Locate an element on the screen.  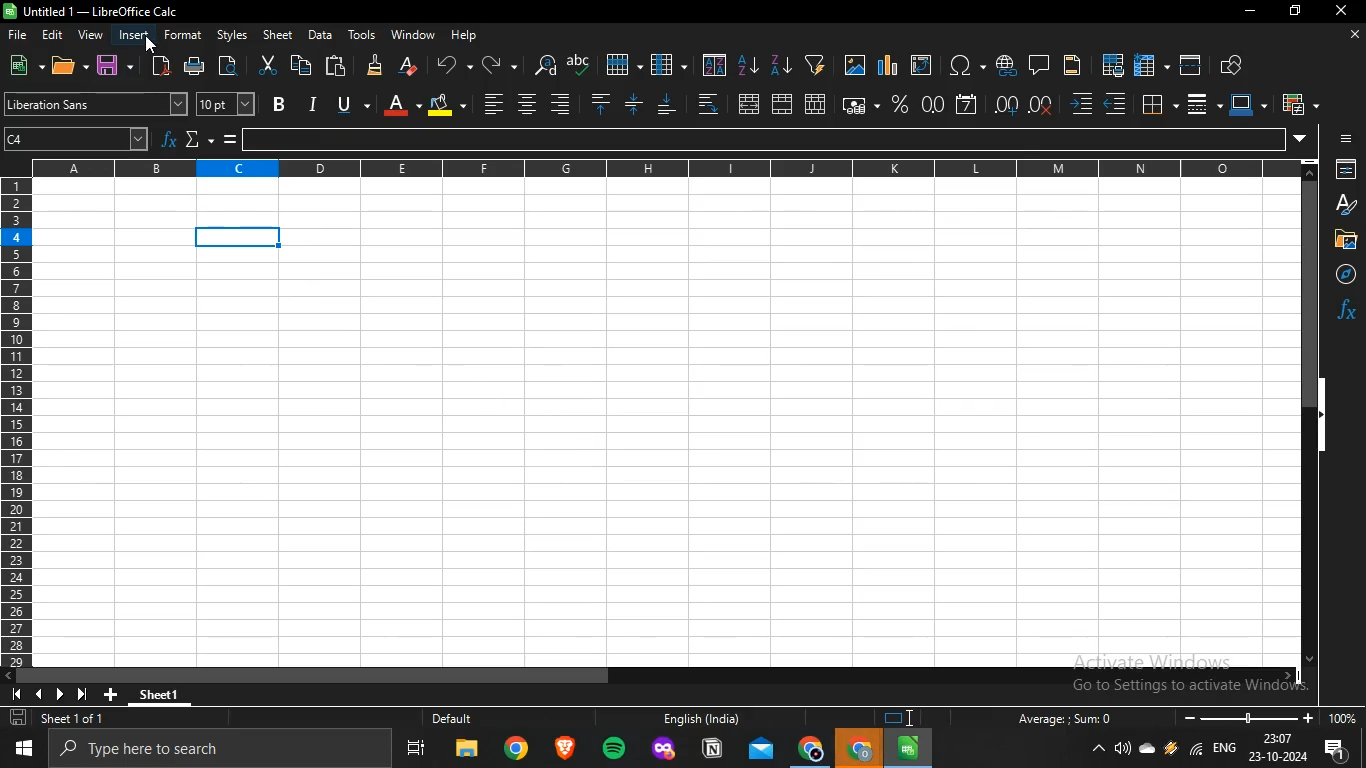
Default is located at coordinates (473, 719).